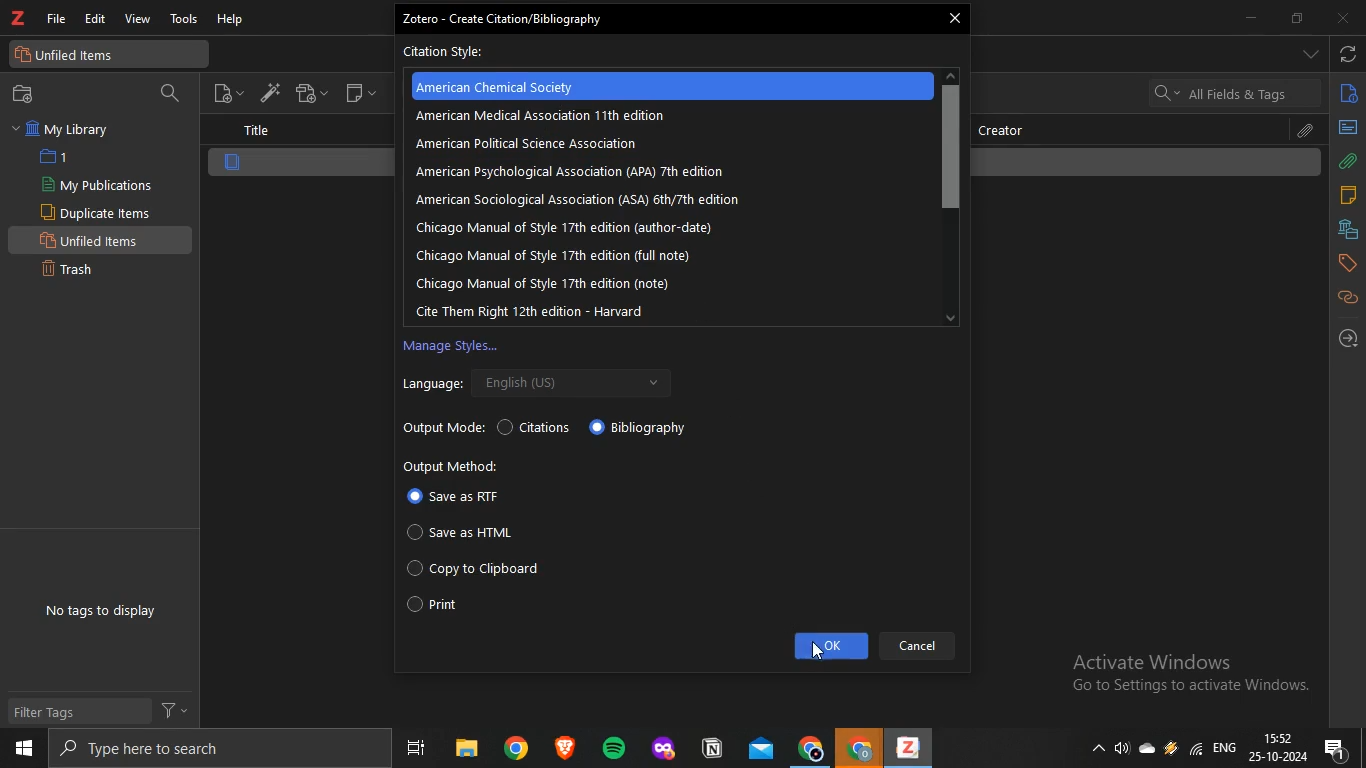 Image resolution: width=1366 pixels, height=768 pixels. Describe the element at coordinates (477, 571) in the screenshot. I see `Copy to Clipboard` at that location.